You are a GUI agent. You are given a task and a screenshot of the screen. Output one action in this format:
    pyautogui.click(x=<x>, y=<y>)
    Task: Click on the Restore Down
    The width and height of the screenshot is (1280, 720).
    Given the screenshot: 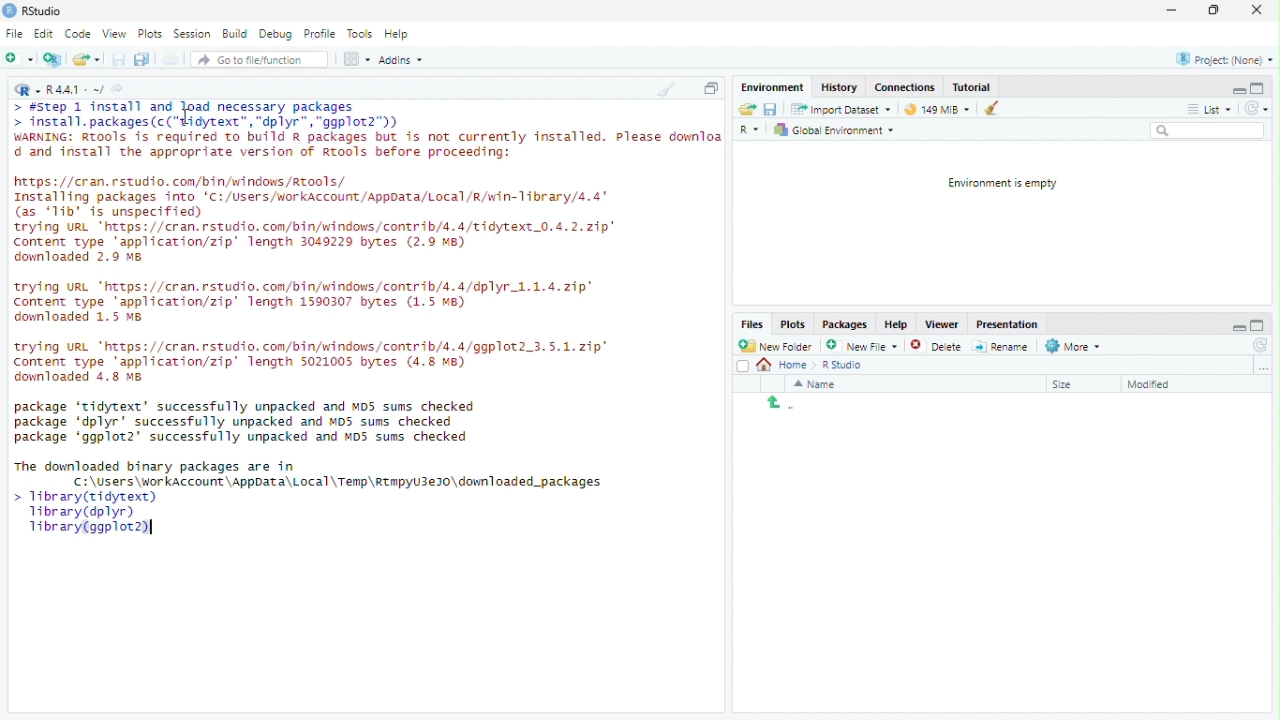 What is the action you would take?
    pyautogui.click(x=1216, y=11)
    